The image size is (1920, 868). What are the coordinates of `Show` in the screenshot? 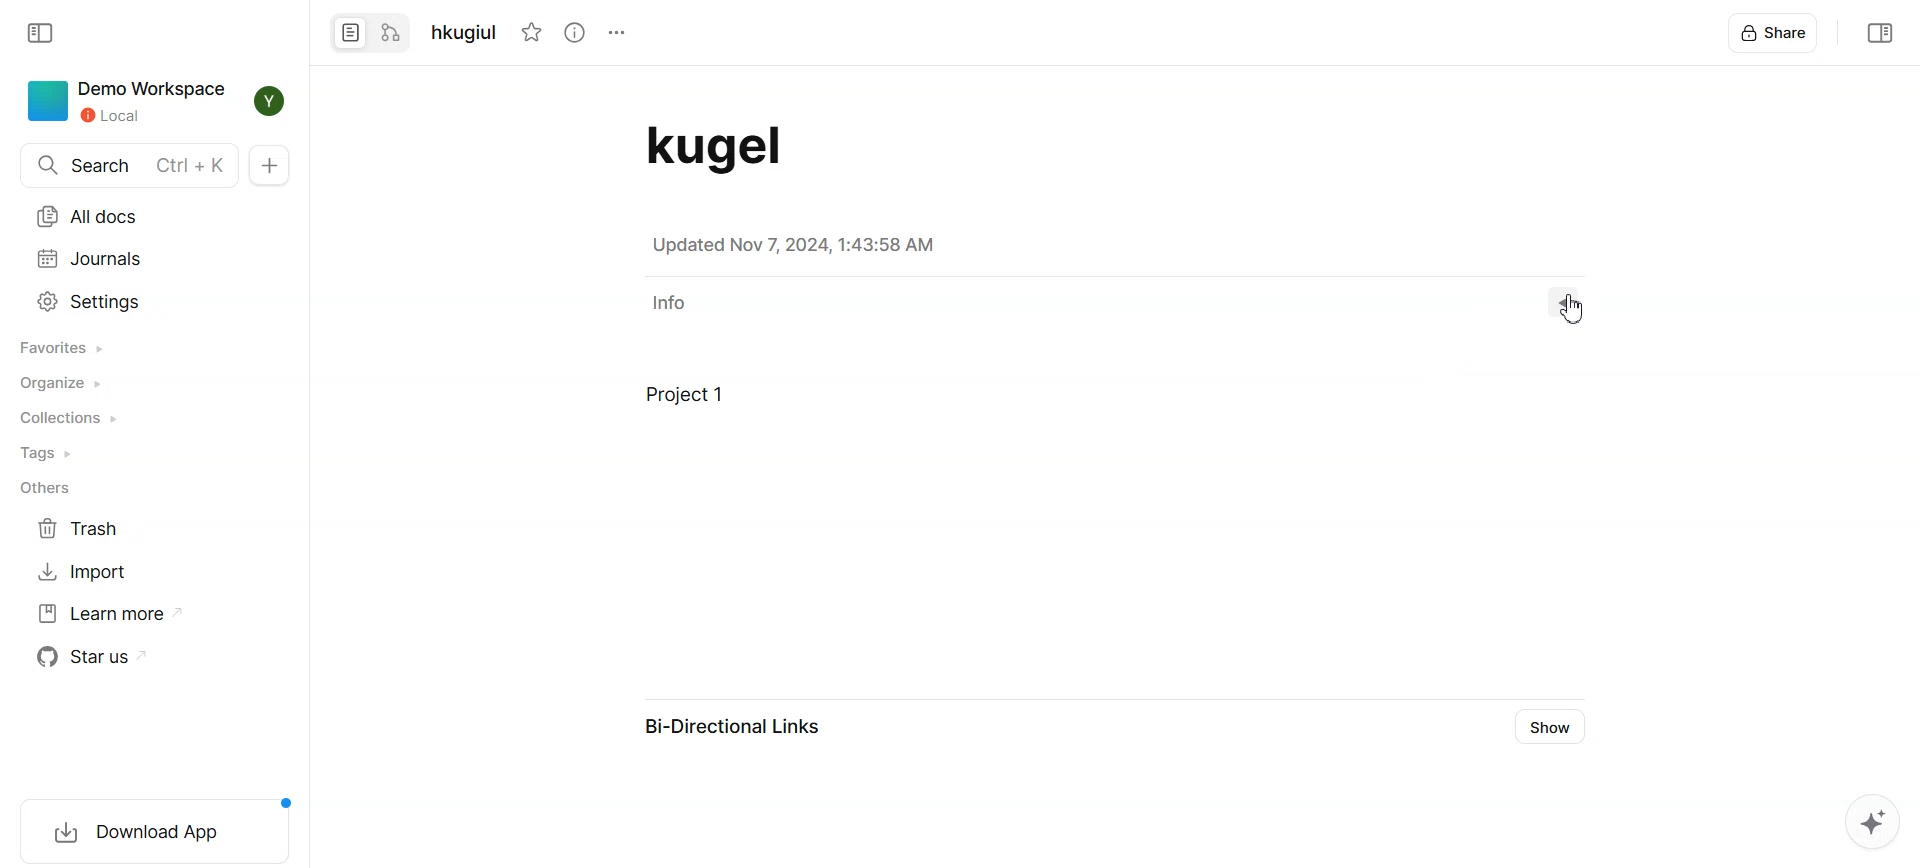 It's located at (1550, 727).